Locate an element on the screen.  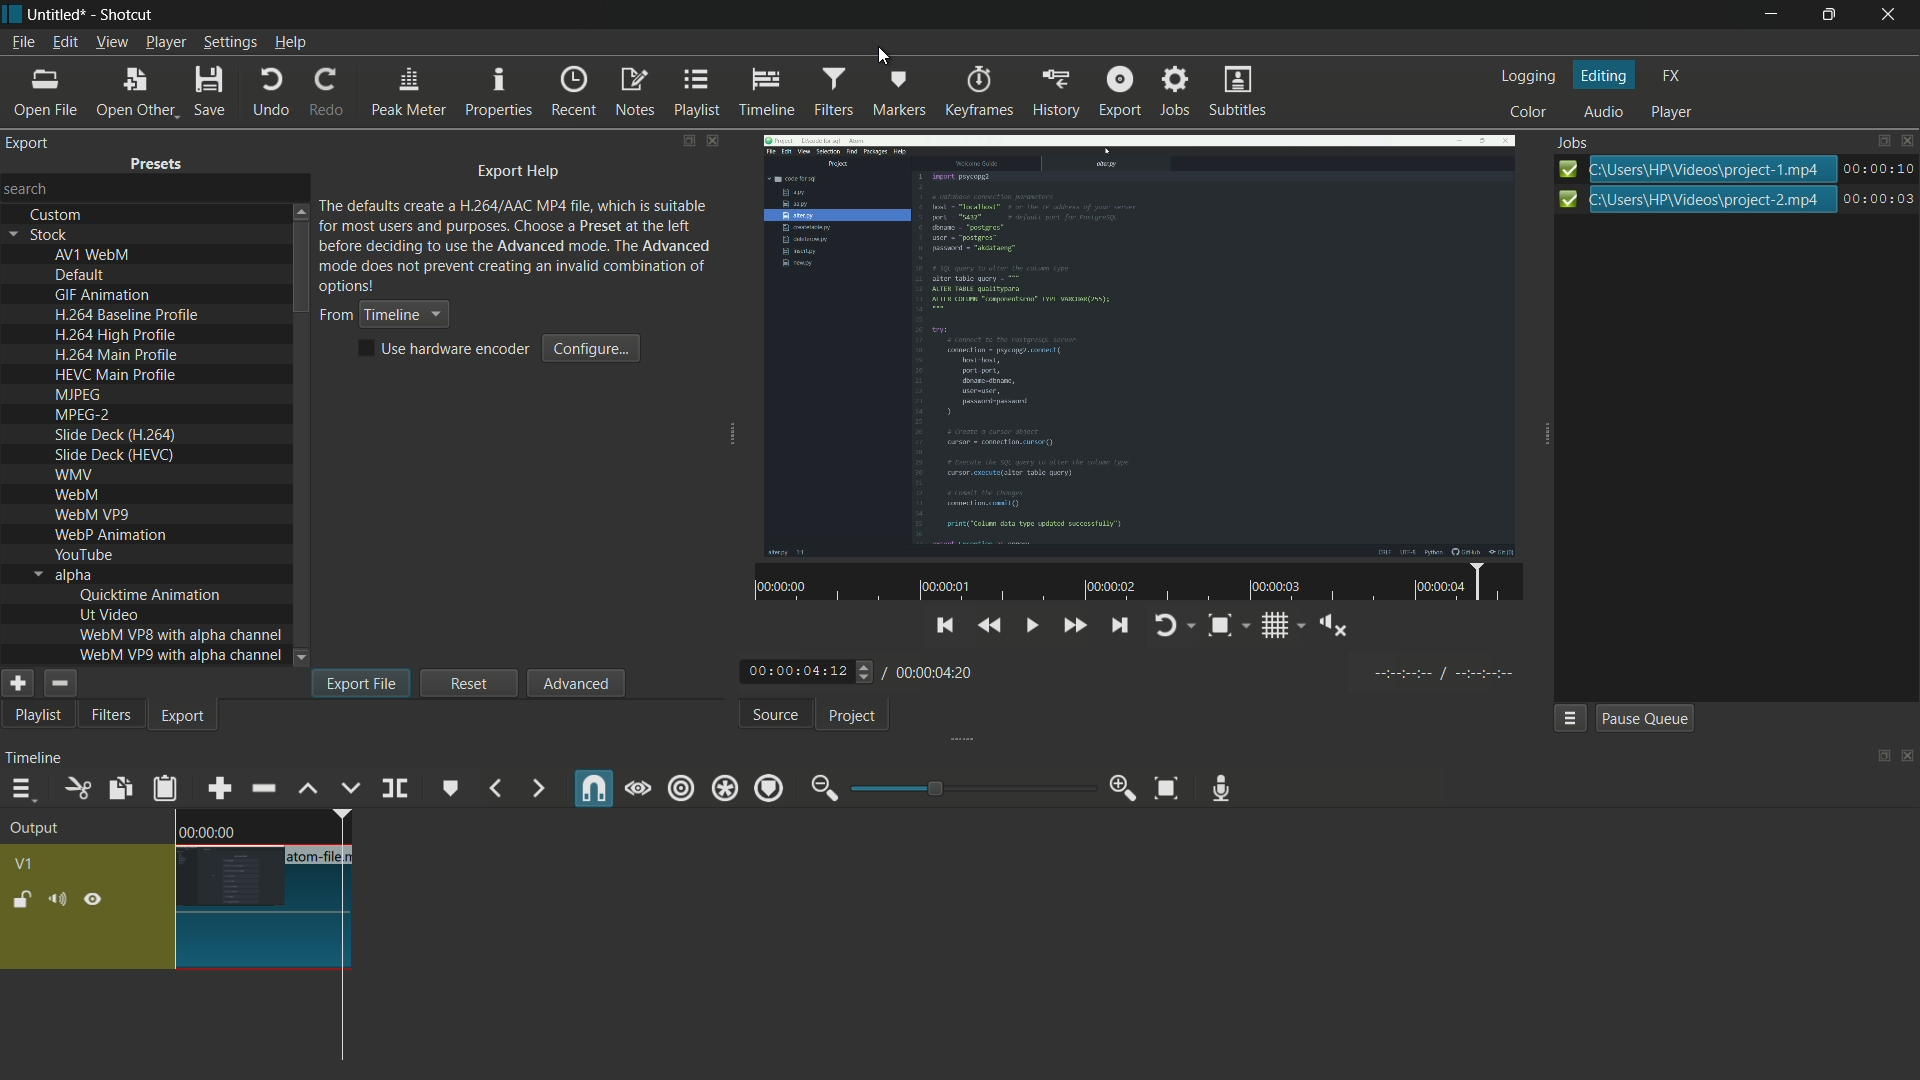
filters is located at coordinates (111, 716).